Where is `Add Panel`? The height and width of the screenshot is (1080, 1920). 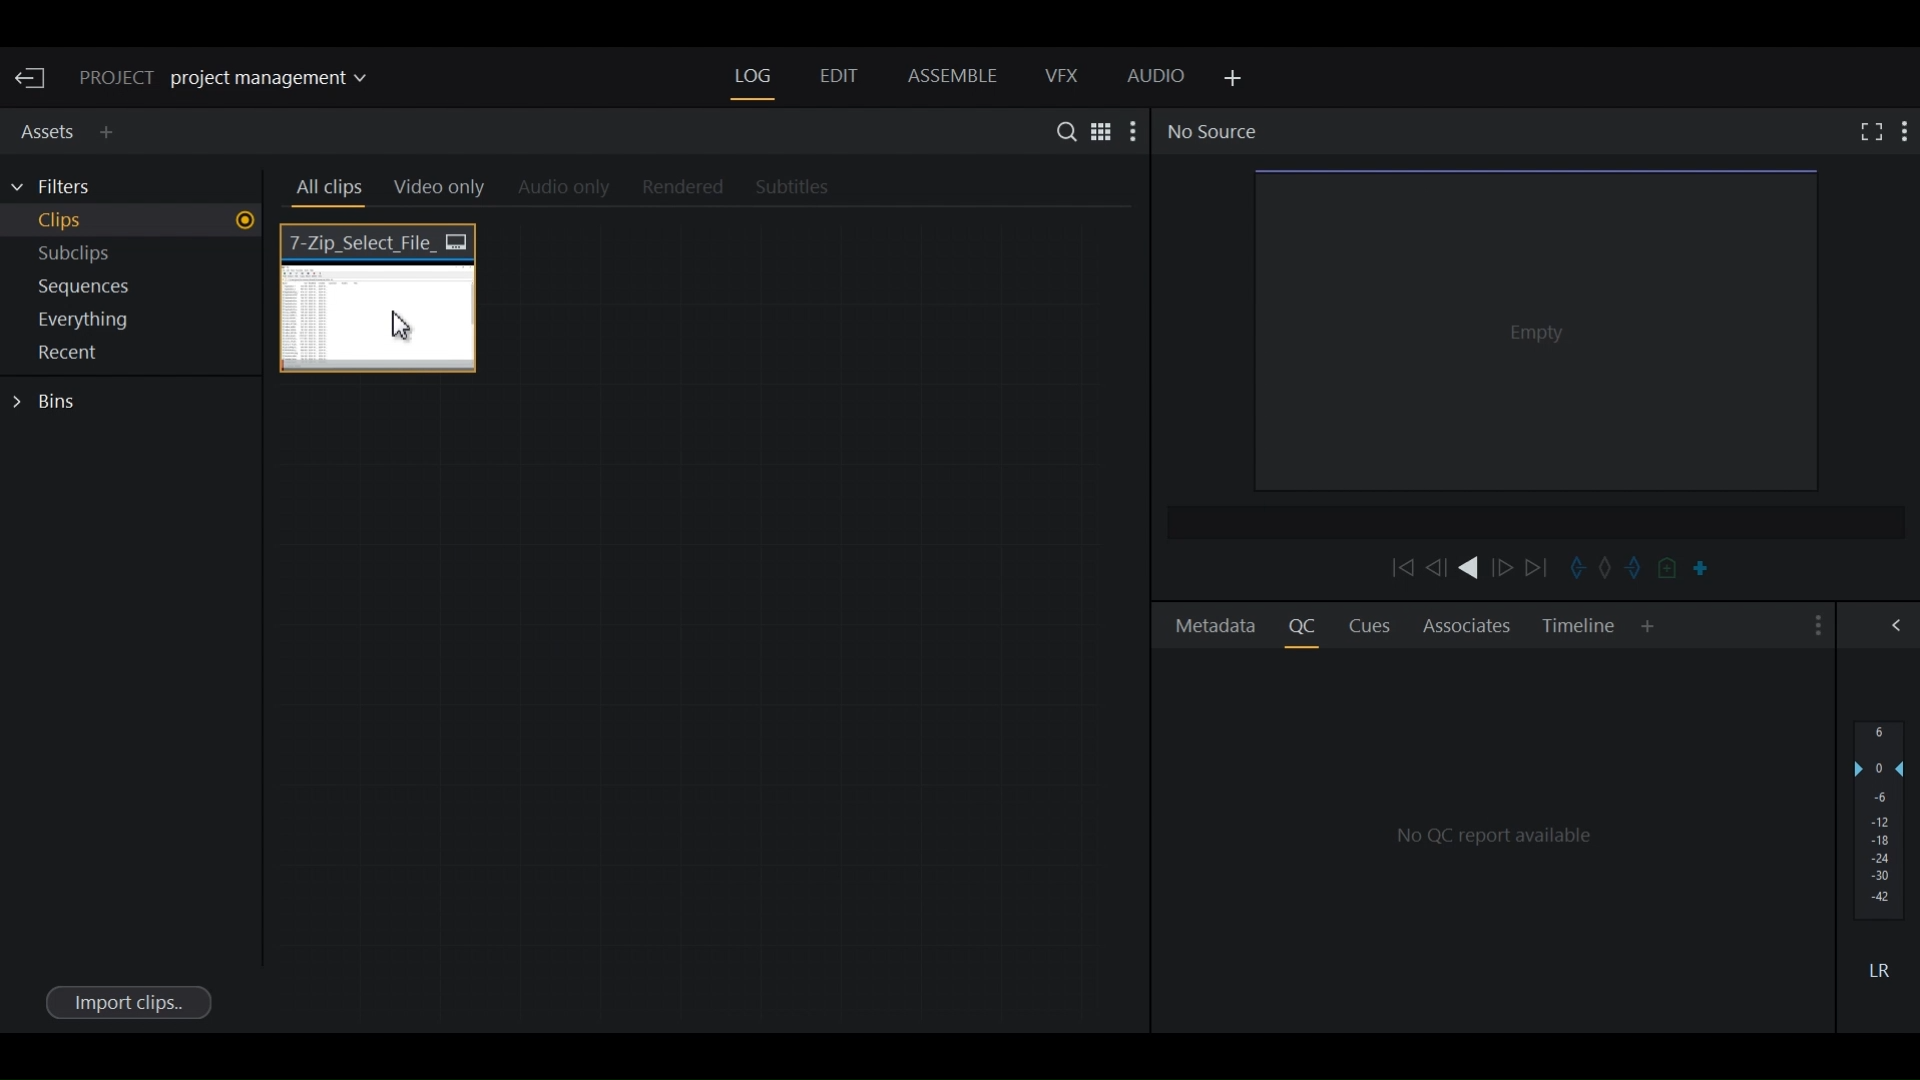 Add Panel is located at coordinates (111, 132).